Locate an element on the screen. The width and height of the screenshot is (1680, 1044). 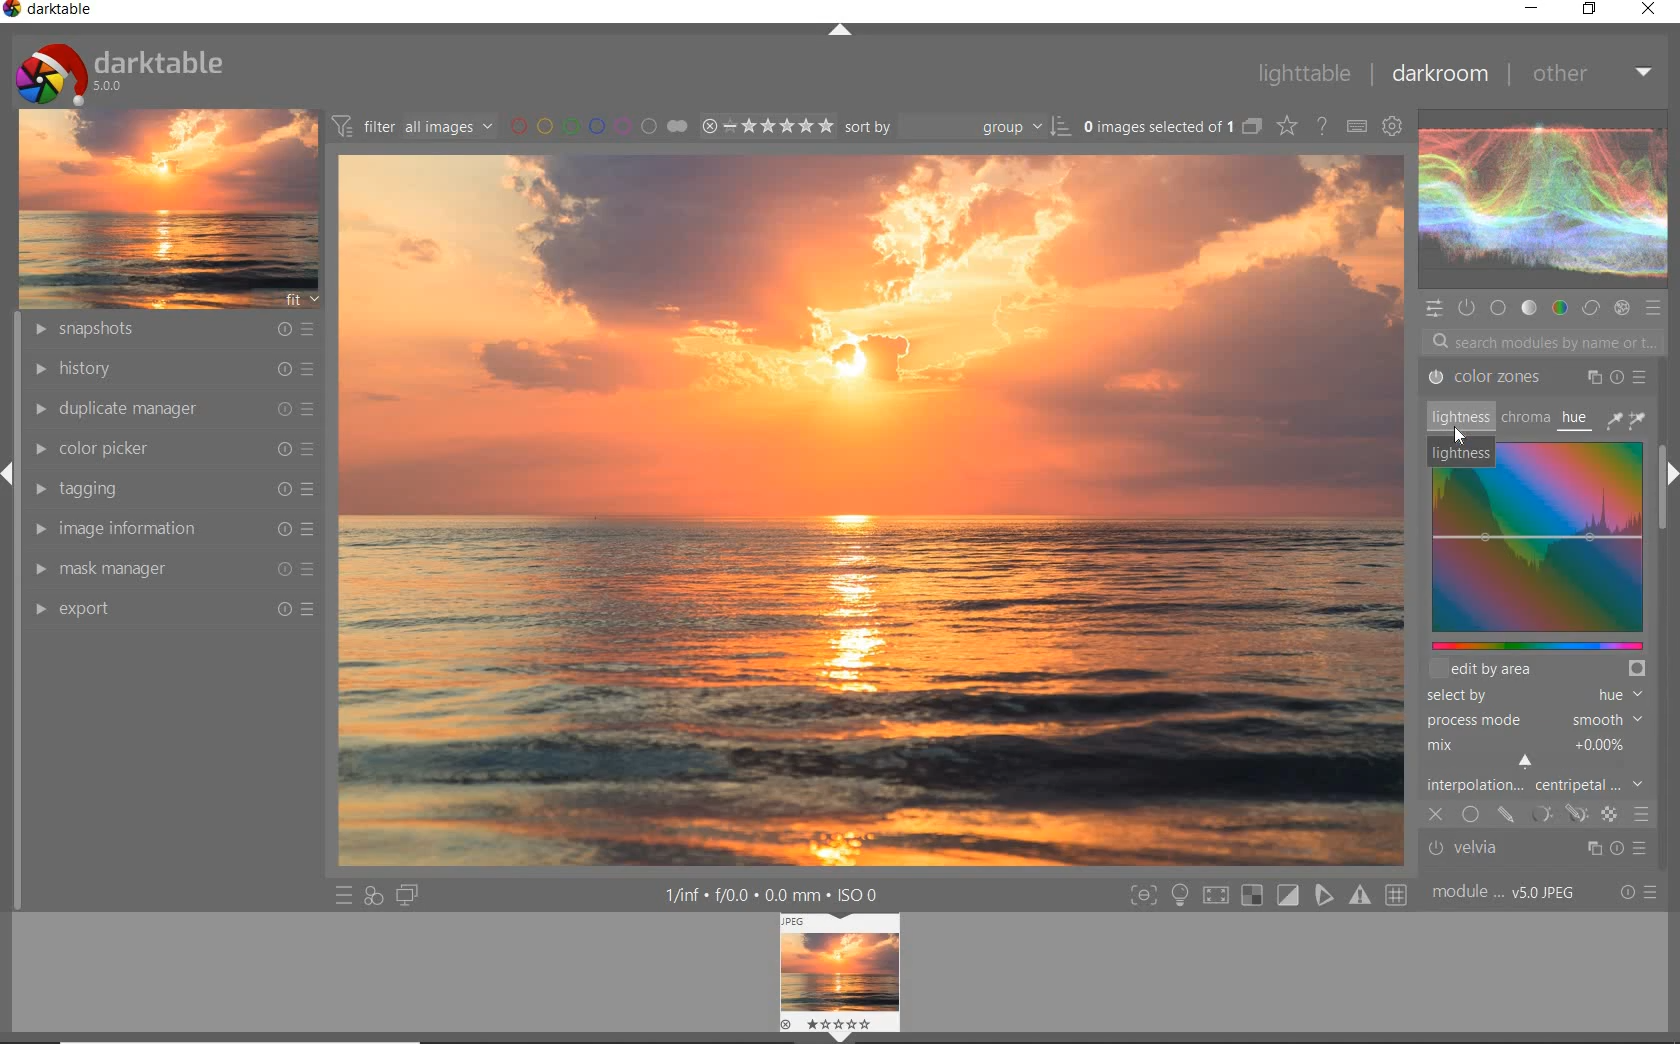
RESET OR PRESET &PREFERENCE is located at coordinates (1639, 893).